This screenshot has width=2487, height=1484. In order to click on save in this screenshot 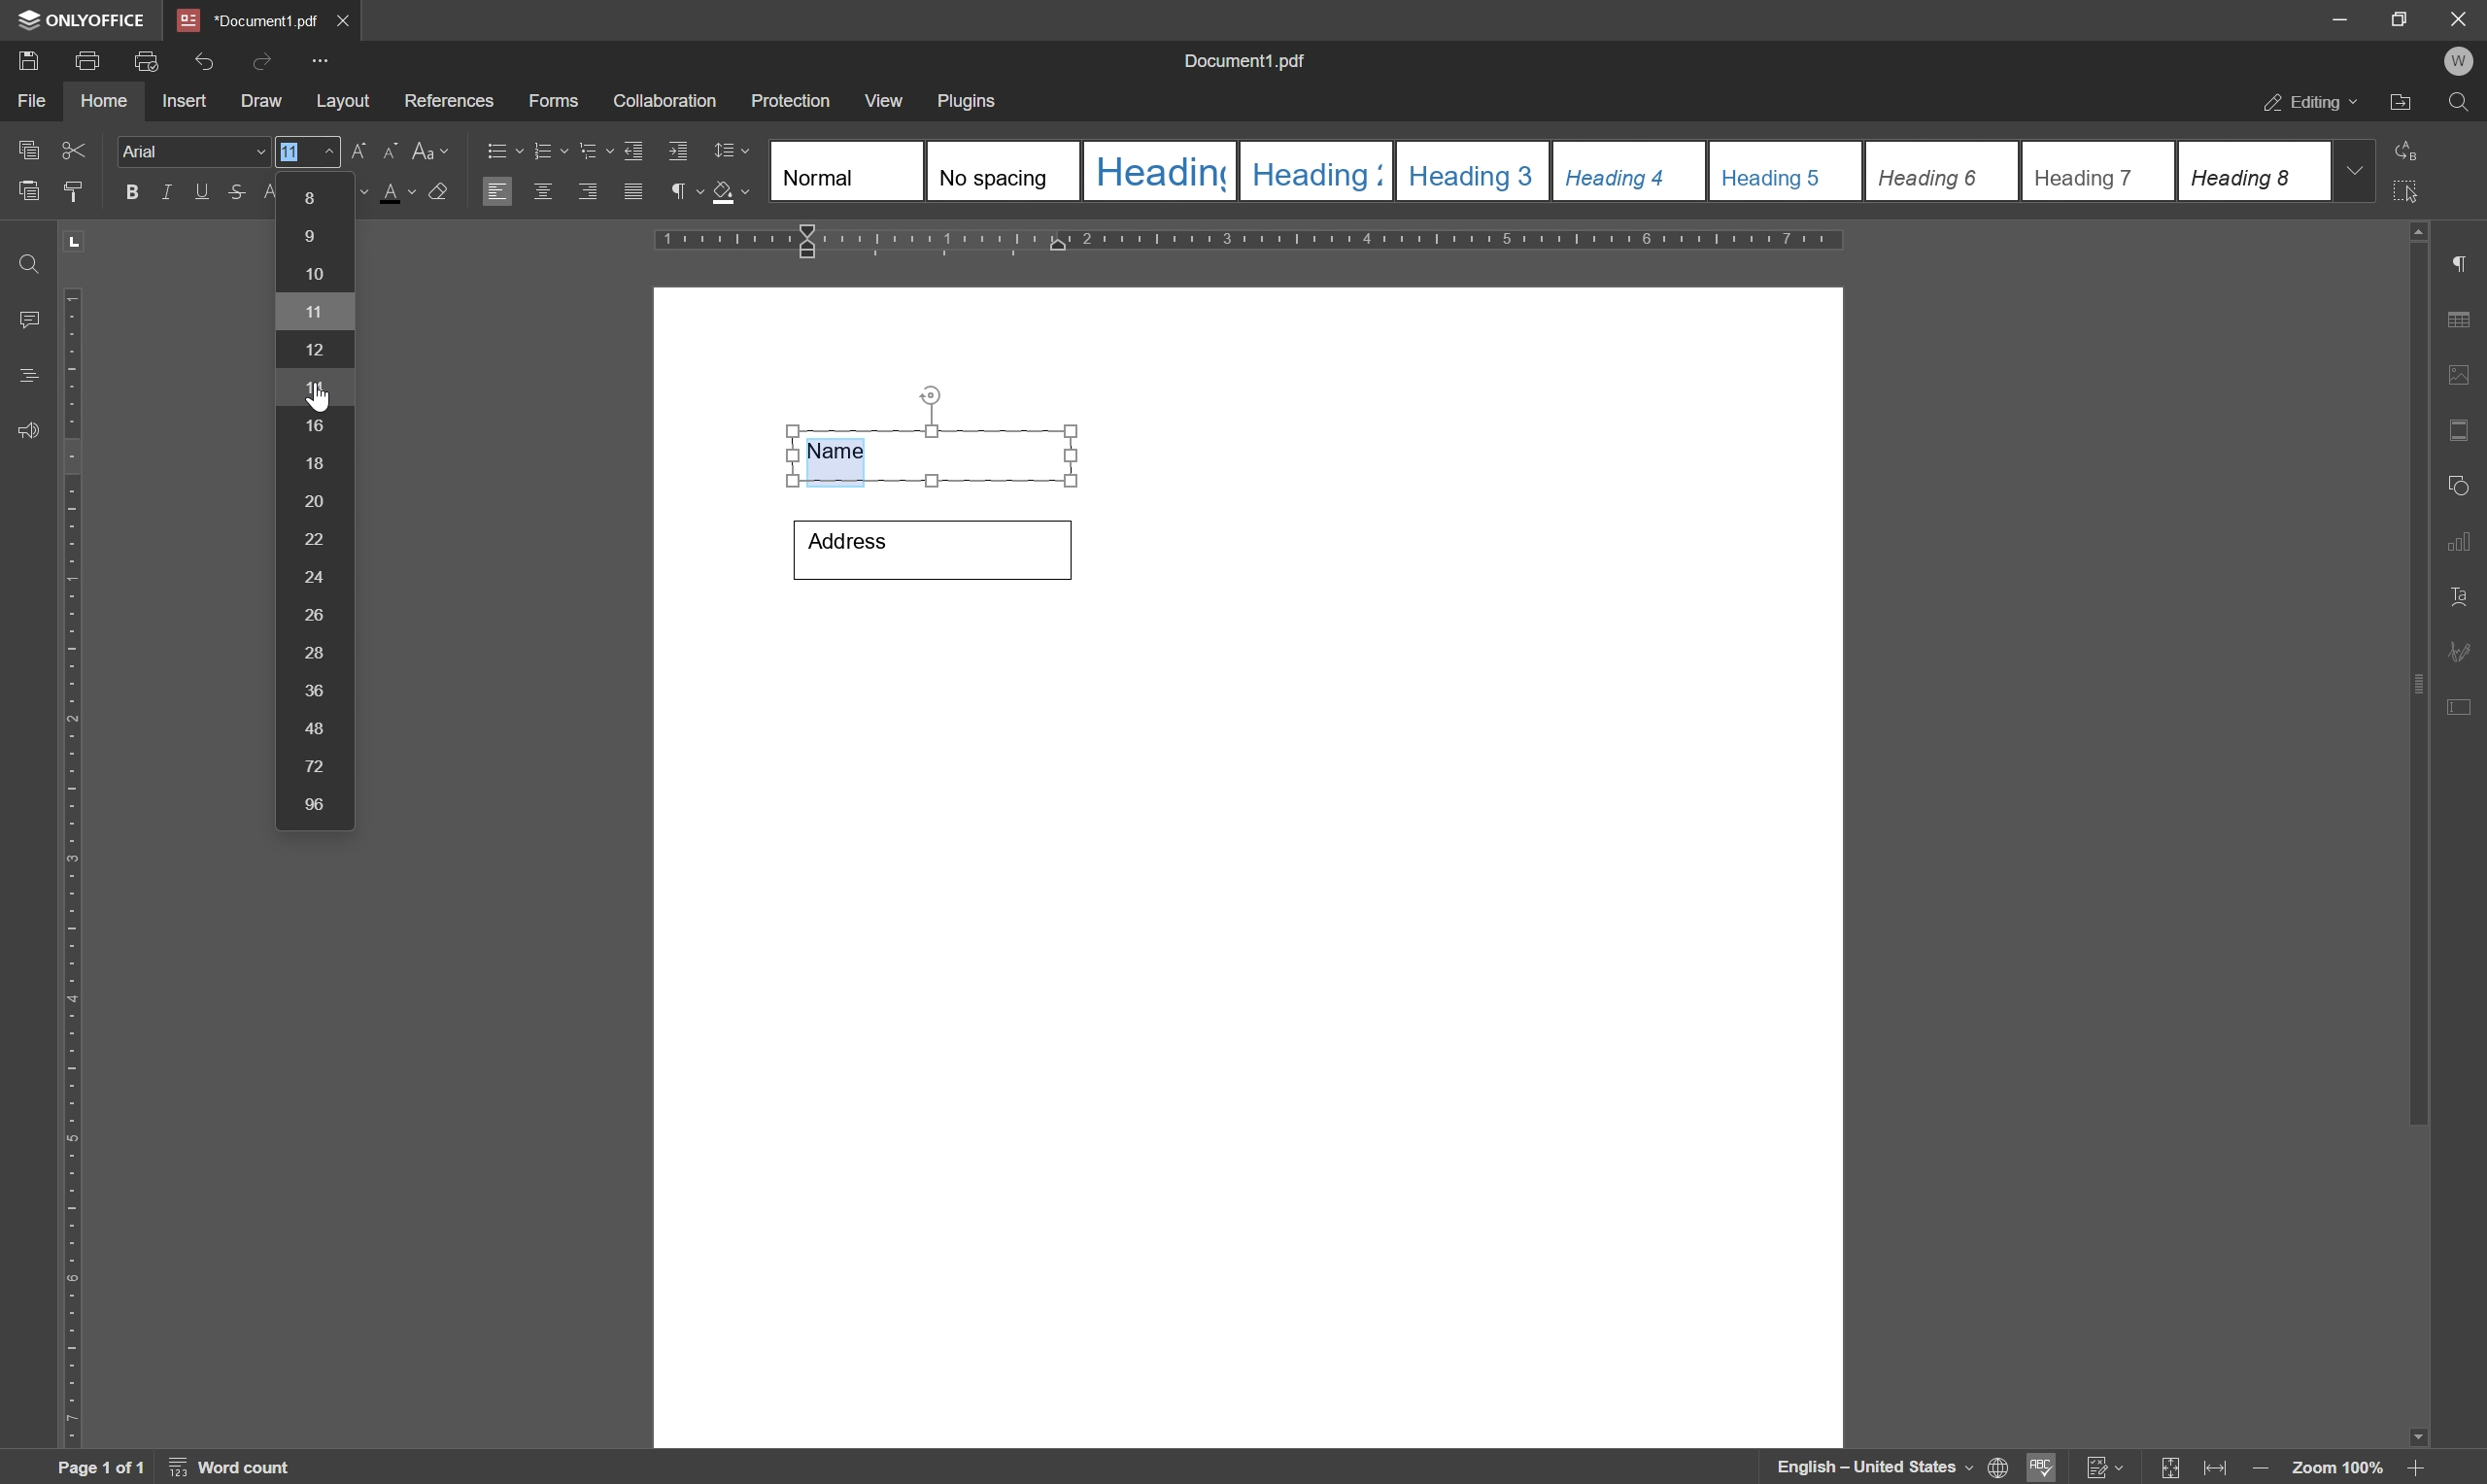, I will do `click(27, 59)`.